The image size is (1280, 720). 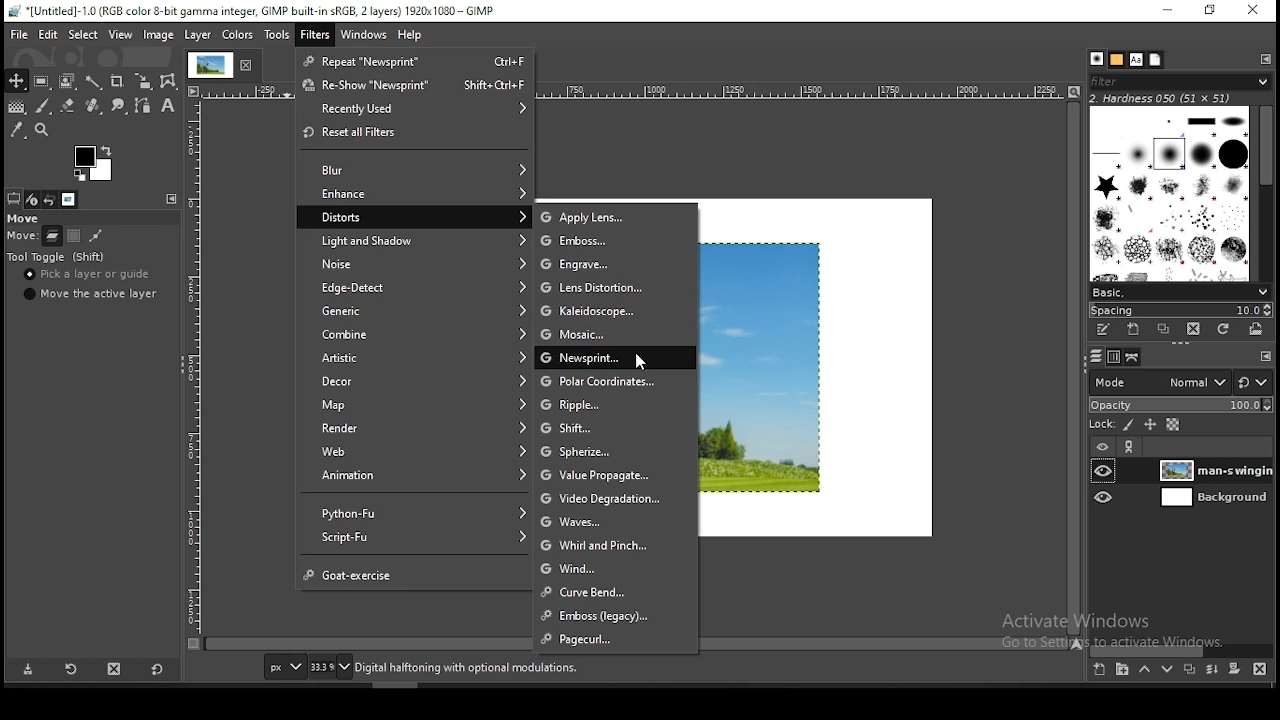 I want to click on engine, so click(x=617, y=263).